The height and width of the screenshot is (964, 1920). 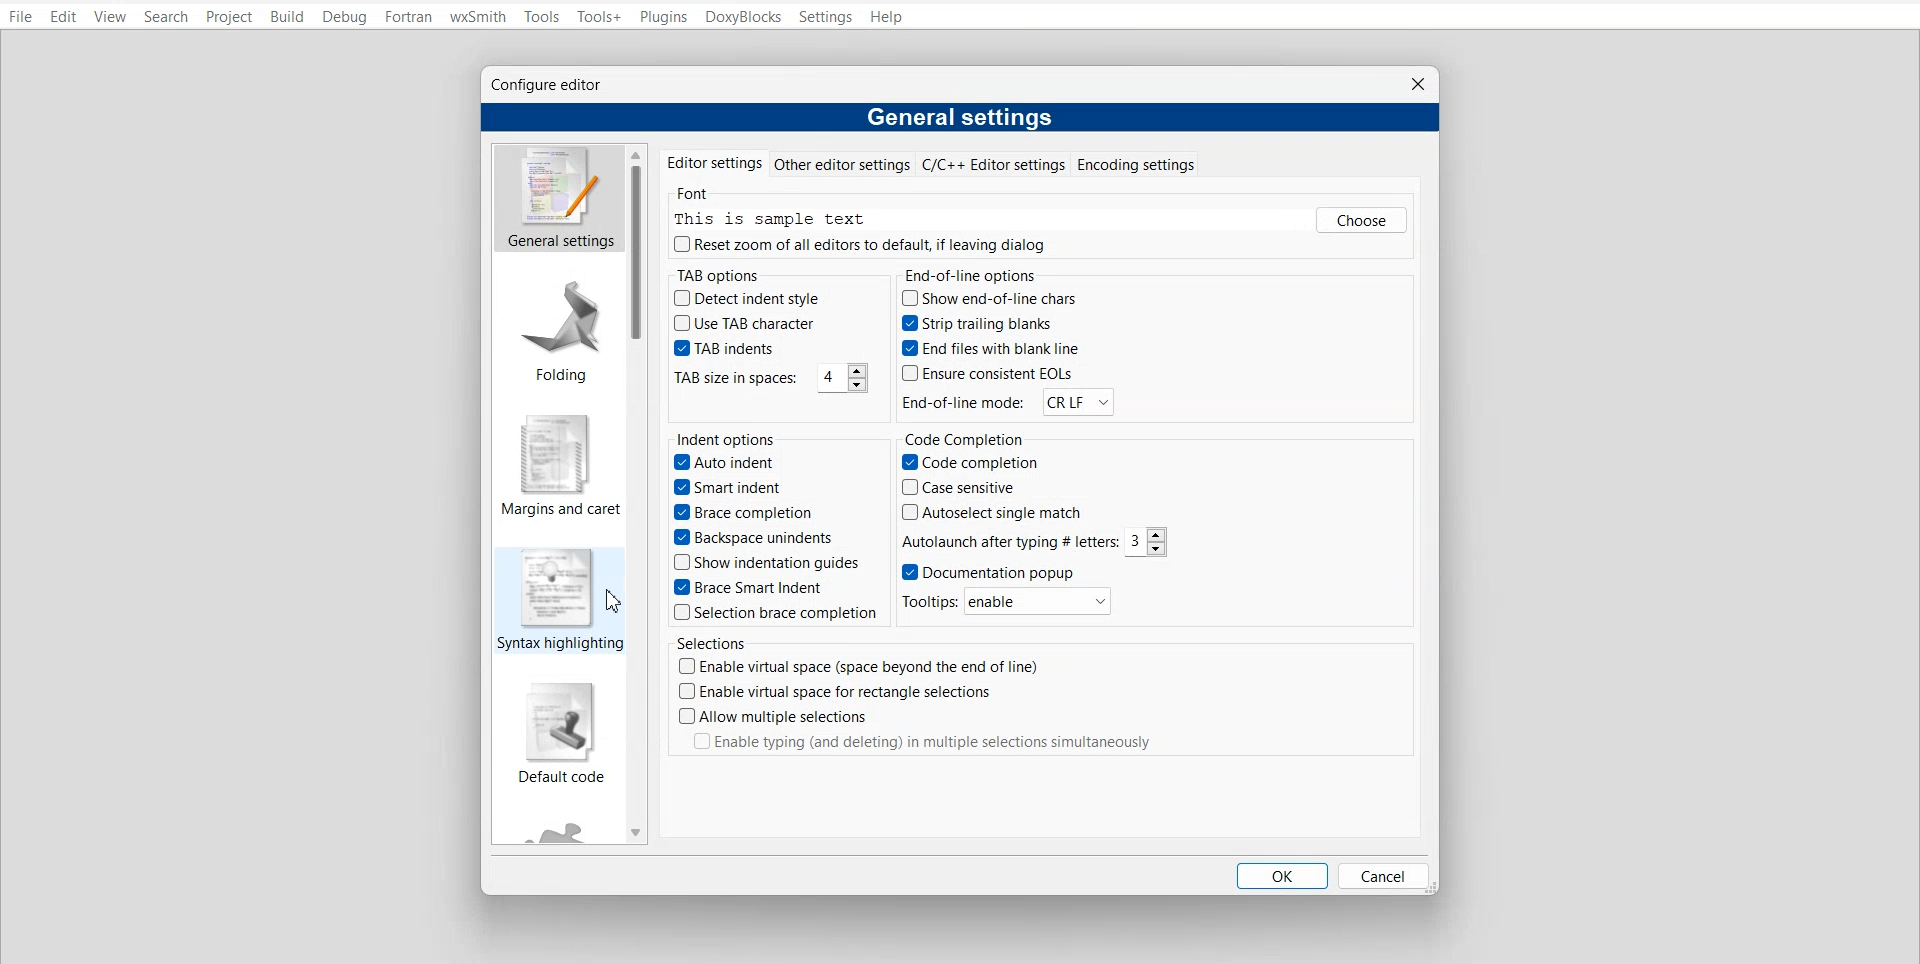 What do you see at coordinates (835, 691) in the screenshot?
I see `Enable virtual space for rectangle selection` at bounding box center [835, 691].